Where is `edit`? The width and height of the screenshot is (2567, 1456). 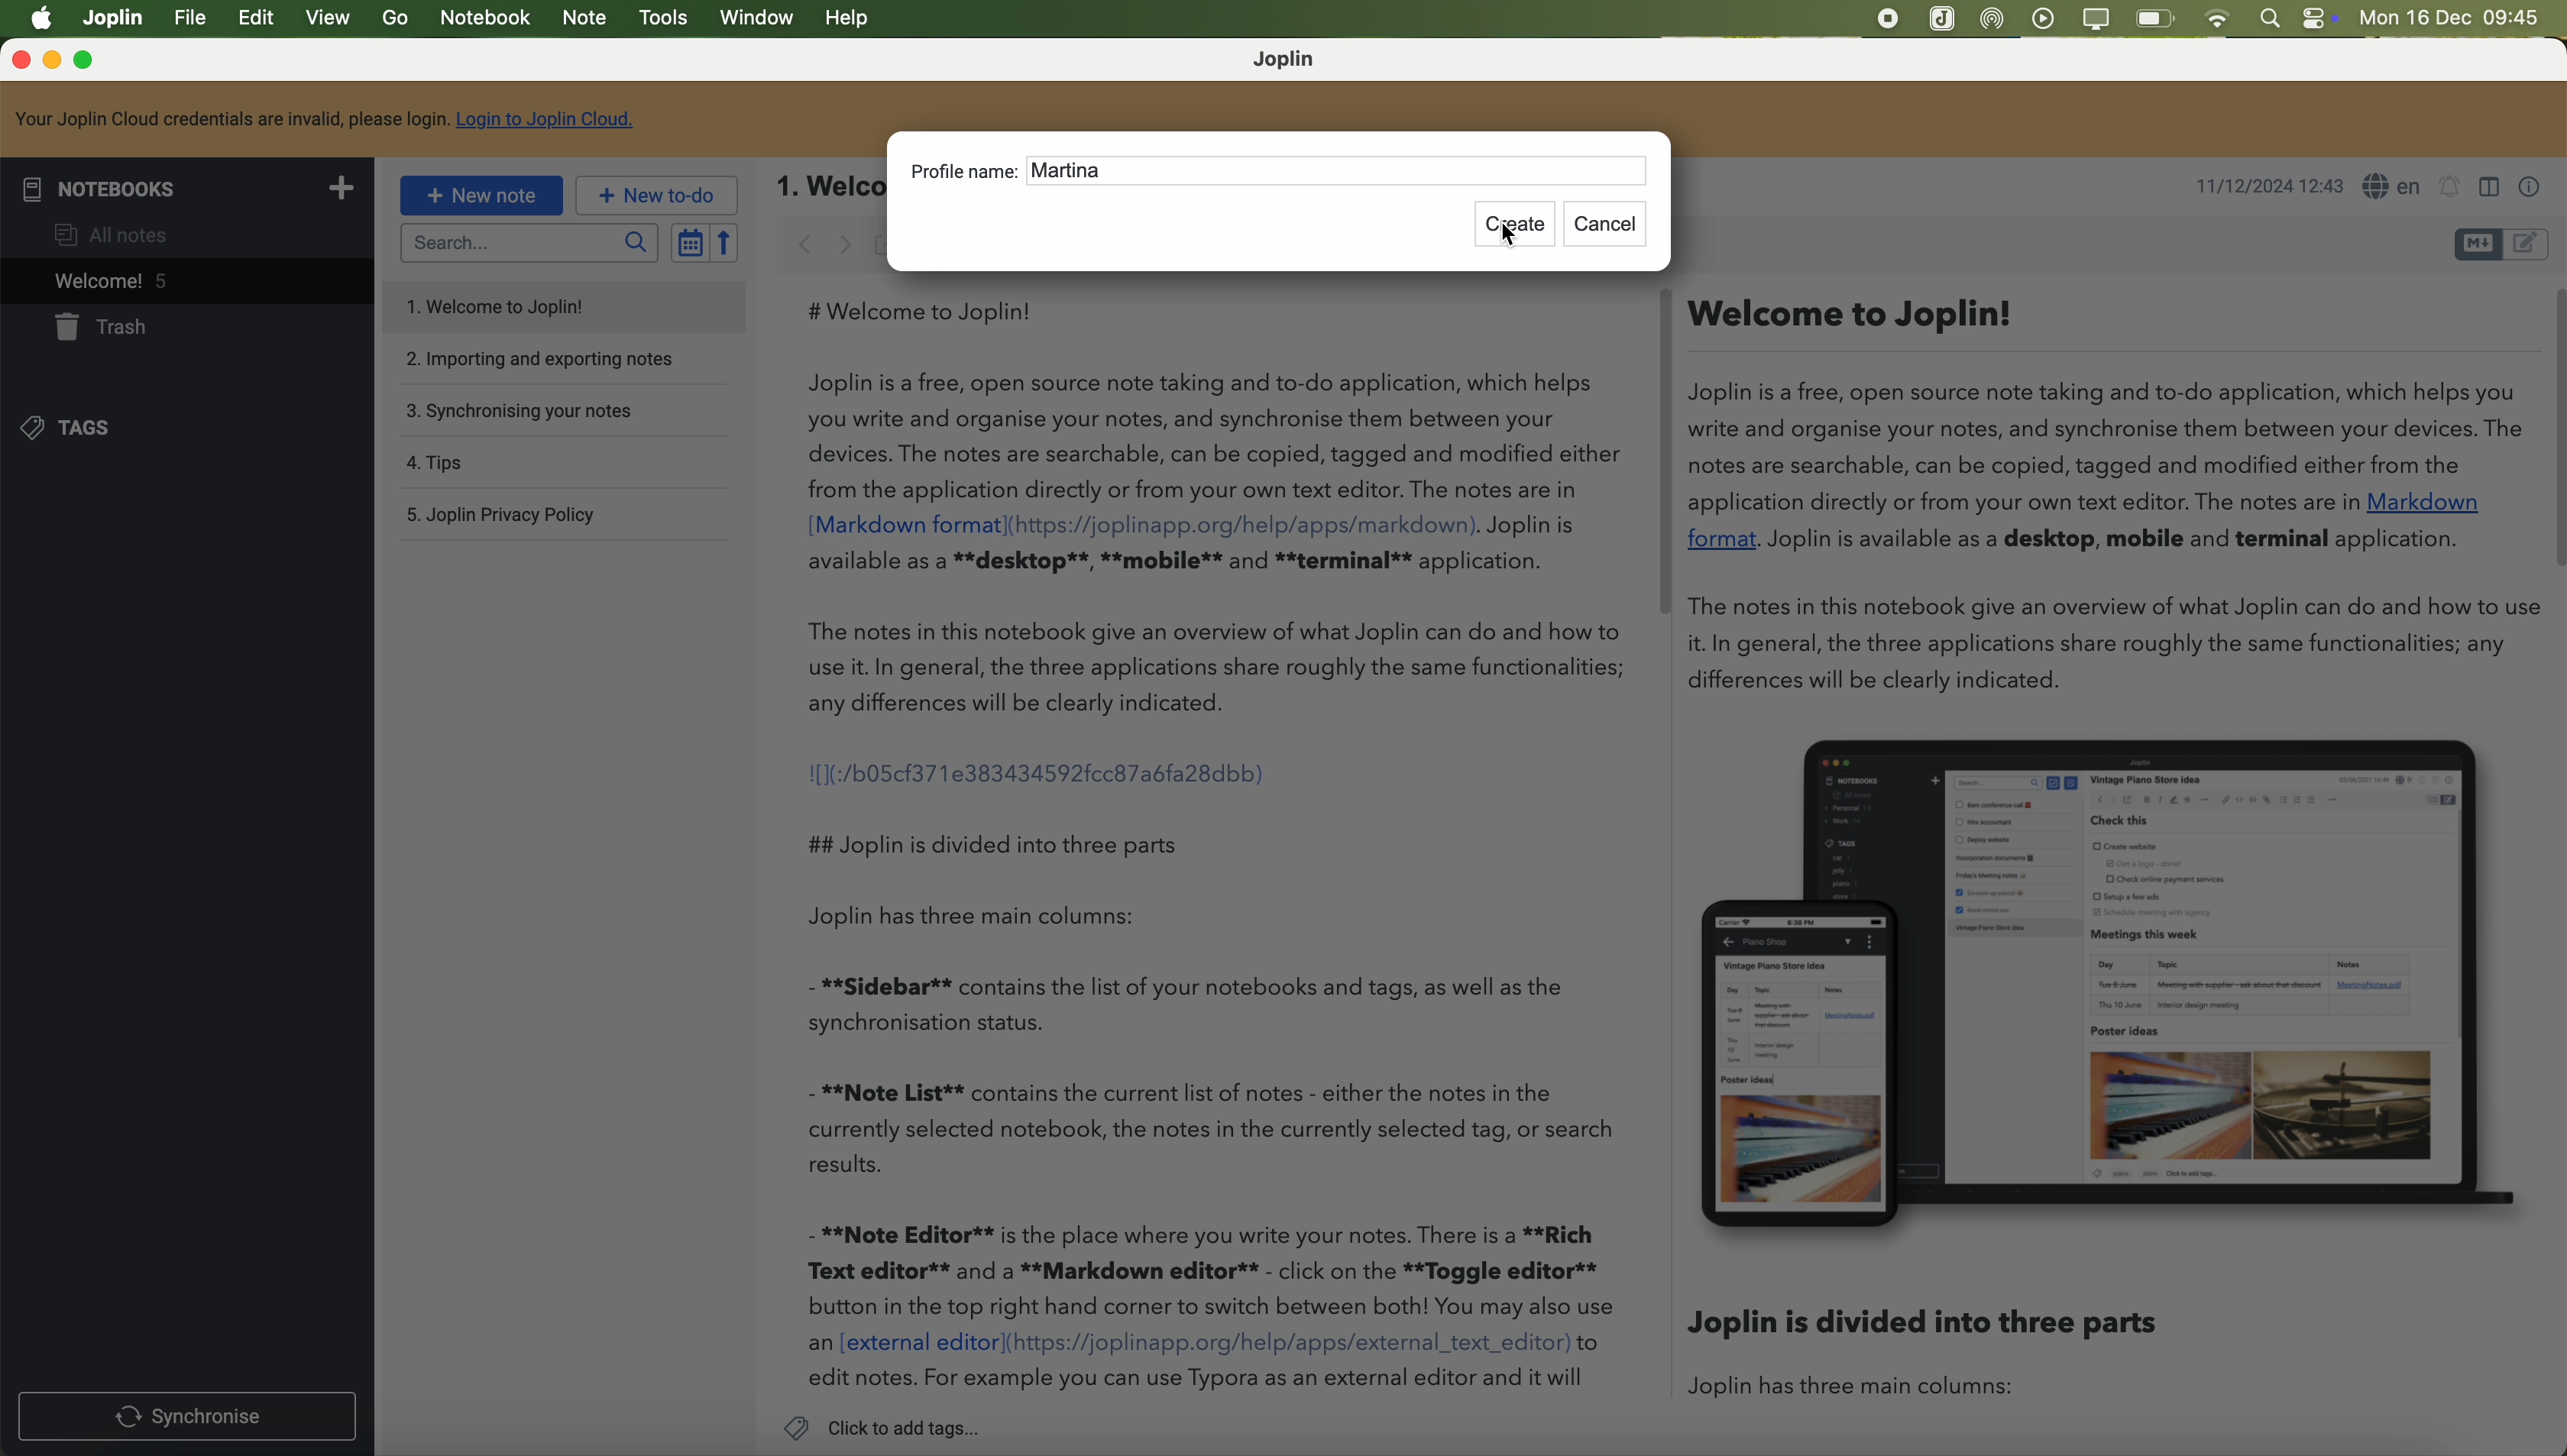
edit is located at coordinates (260, 20).